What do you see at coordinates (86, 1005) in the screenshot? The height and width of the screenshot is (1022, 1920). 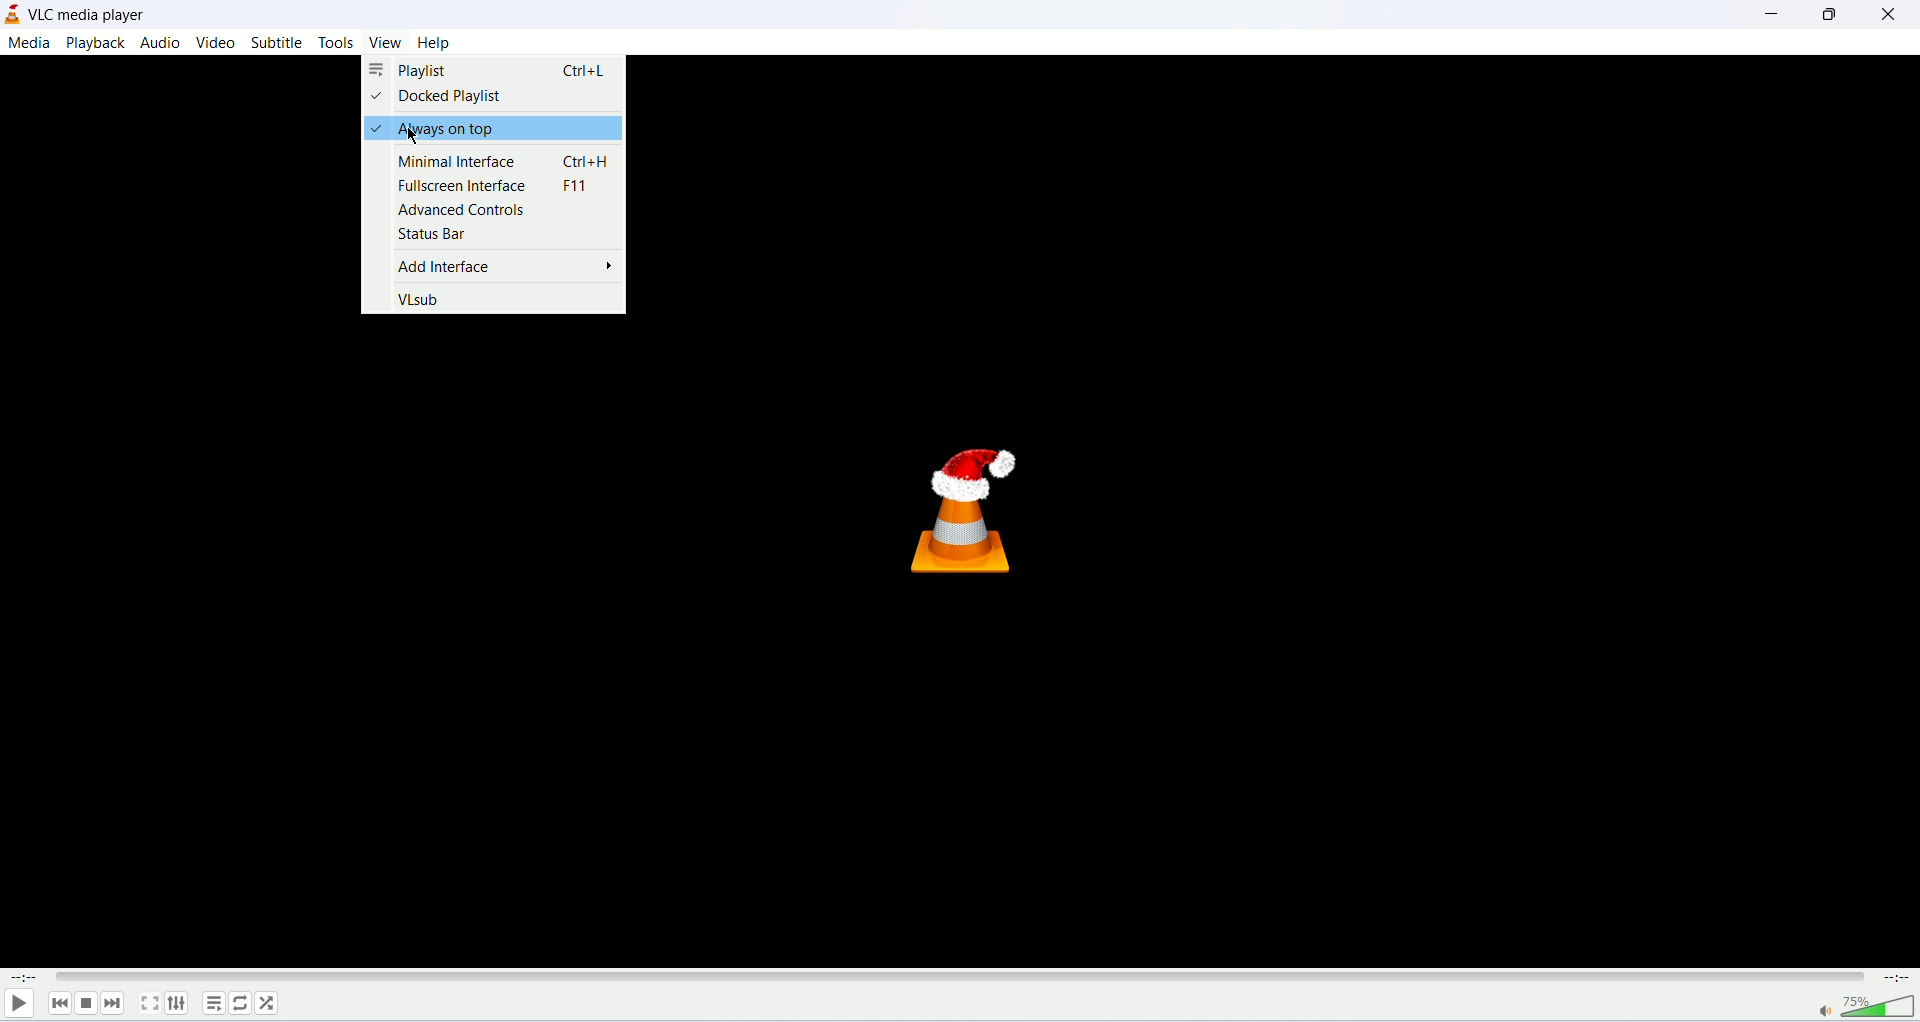 I see `stop` at bounding box center [86, 1005].